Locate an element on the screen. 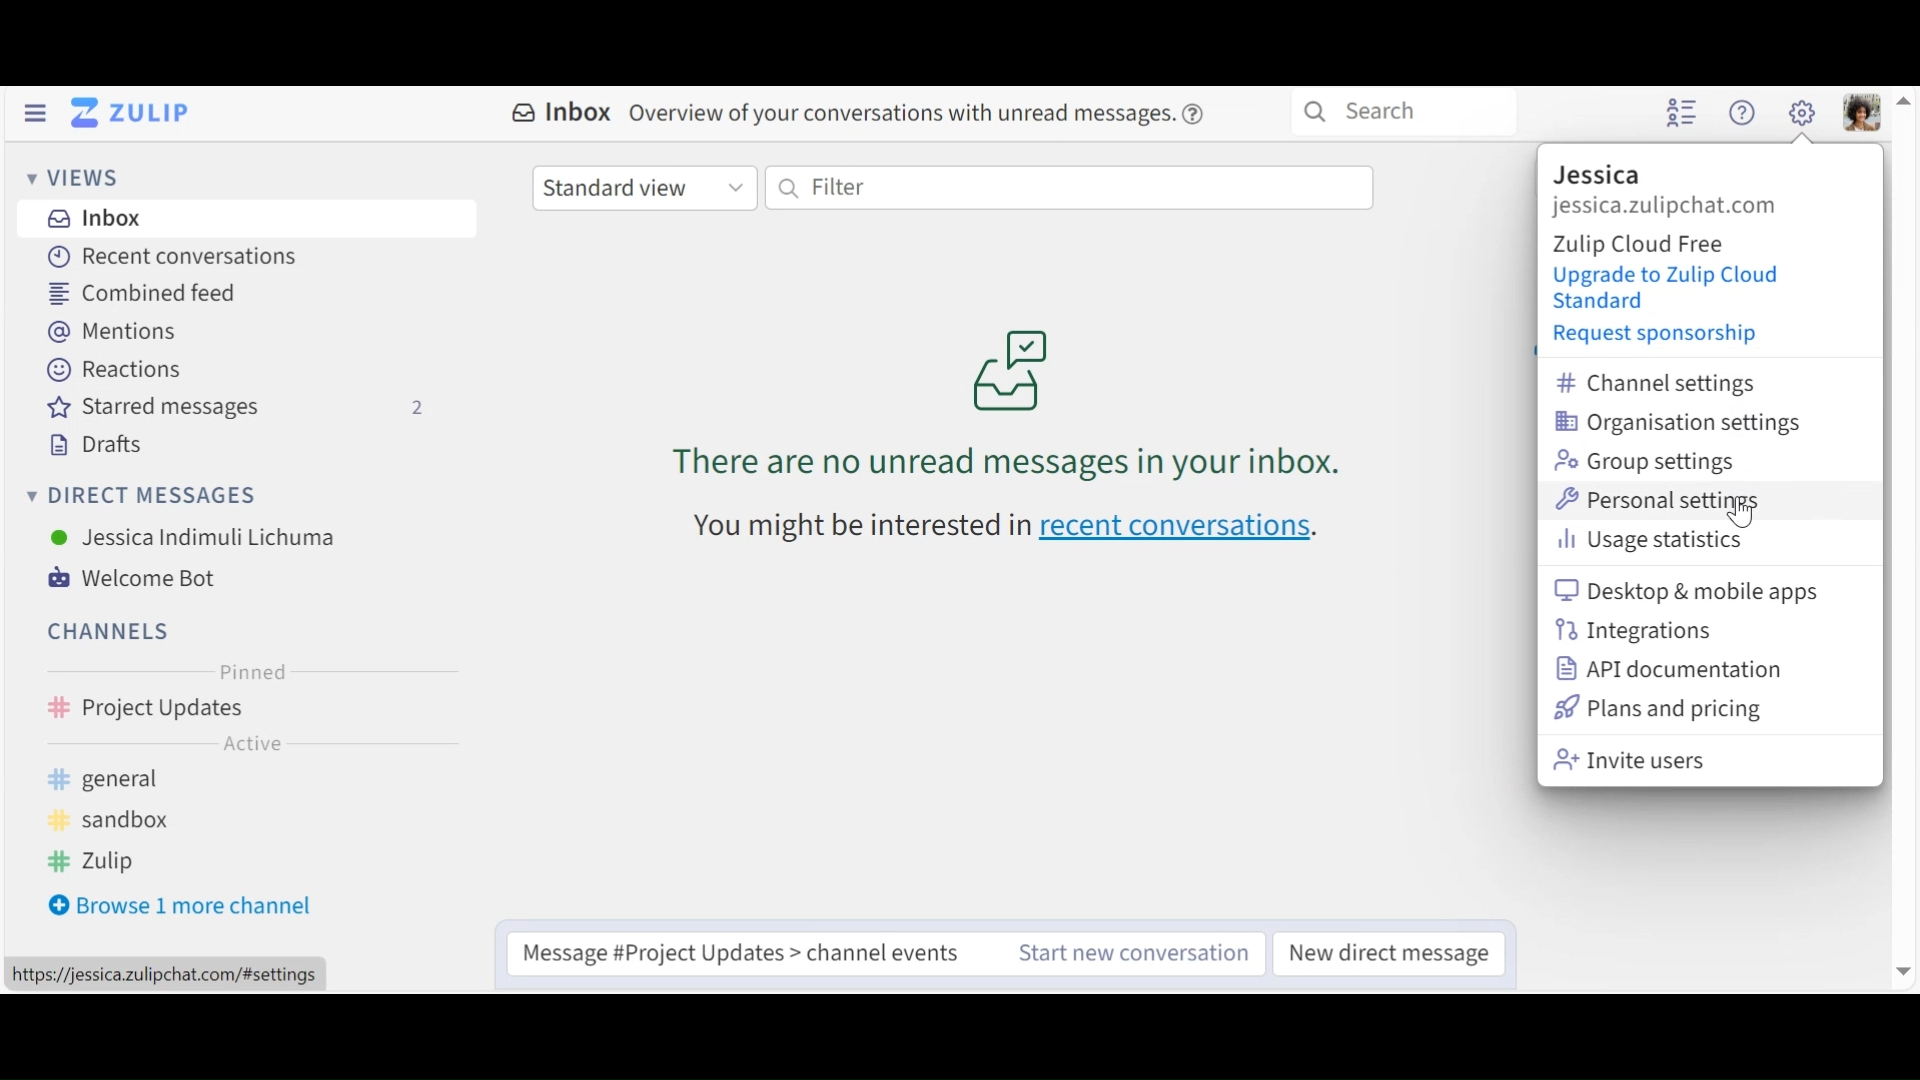  no unread messages in your inbox is located at coordinates (994, 398).